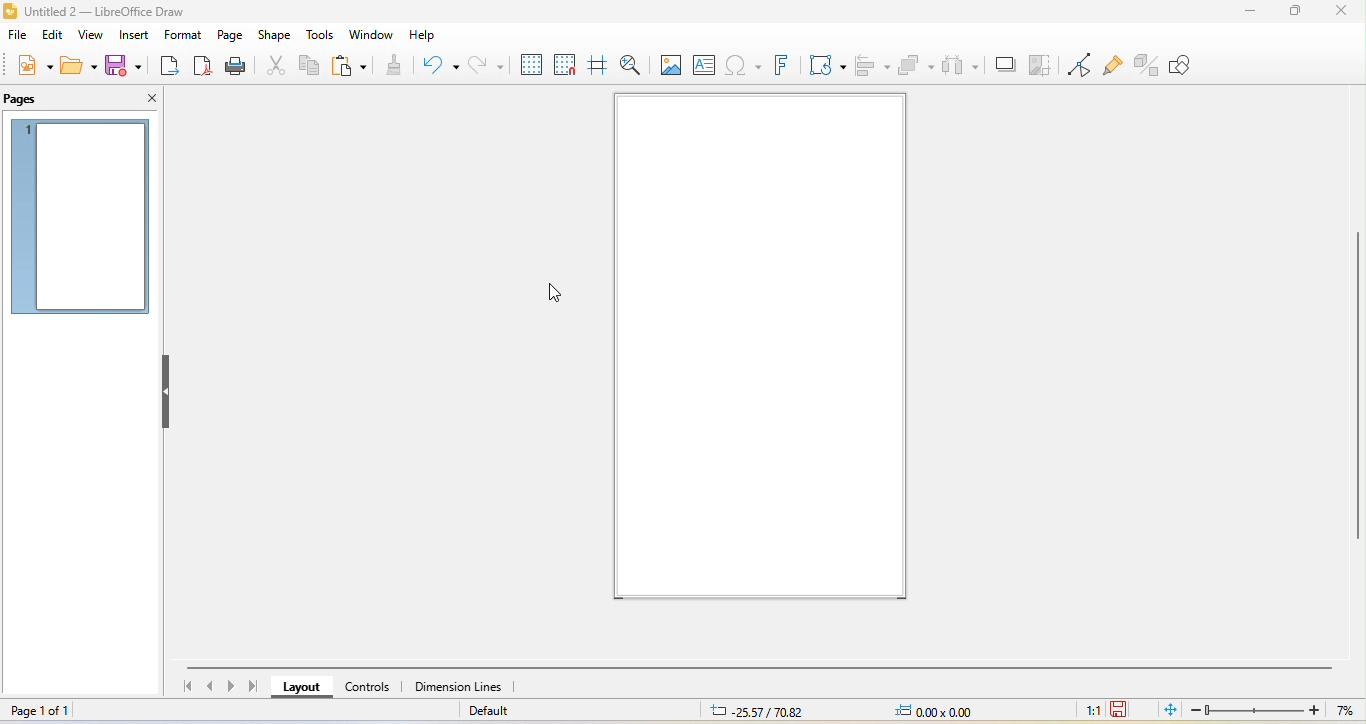 This screenshot has width=1366, height=724. What do you see at coordinates (933, 710) in the screenshot?
I see `0.00x0.00` at bounding box center [933, 710].